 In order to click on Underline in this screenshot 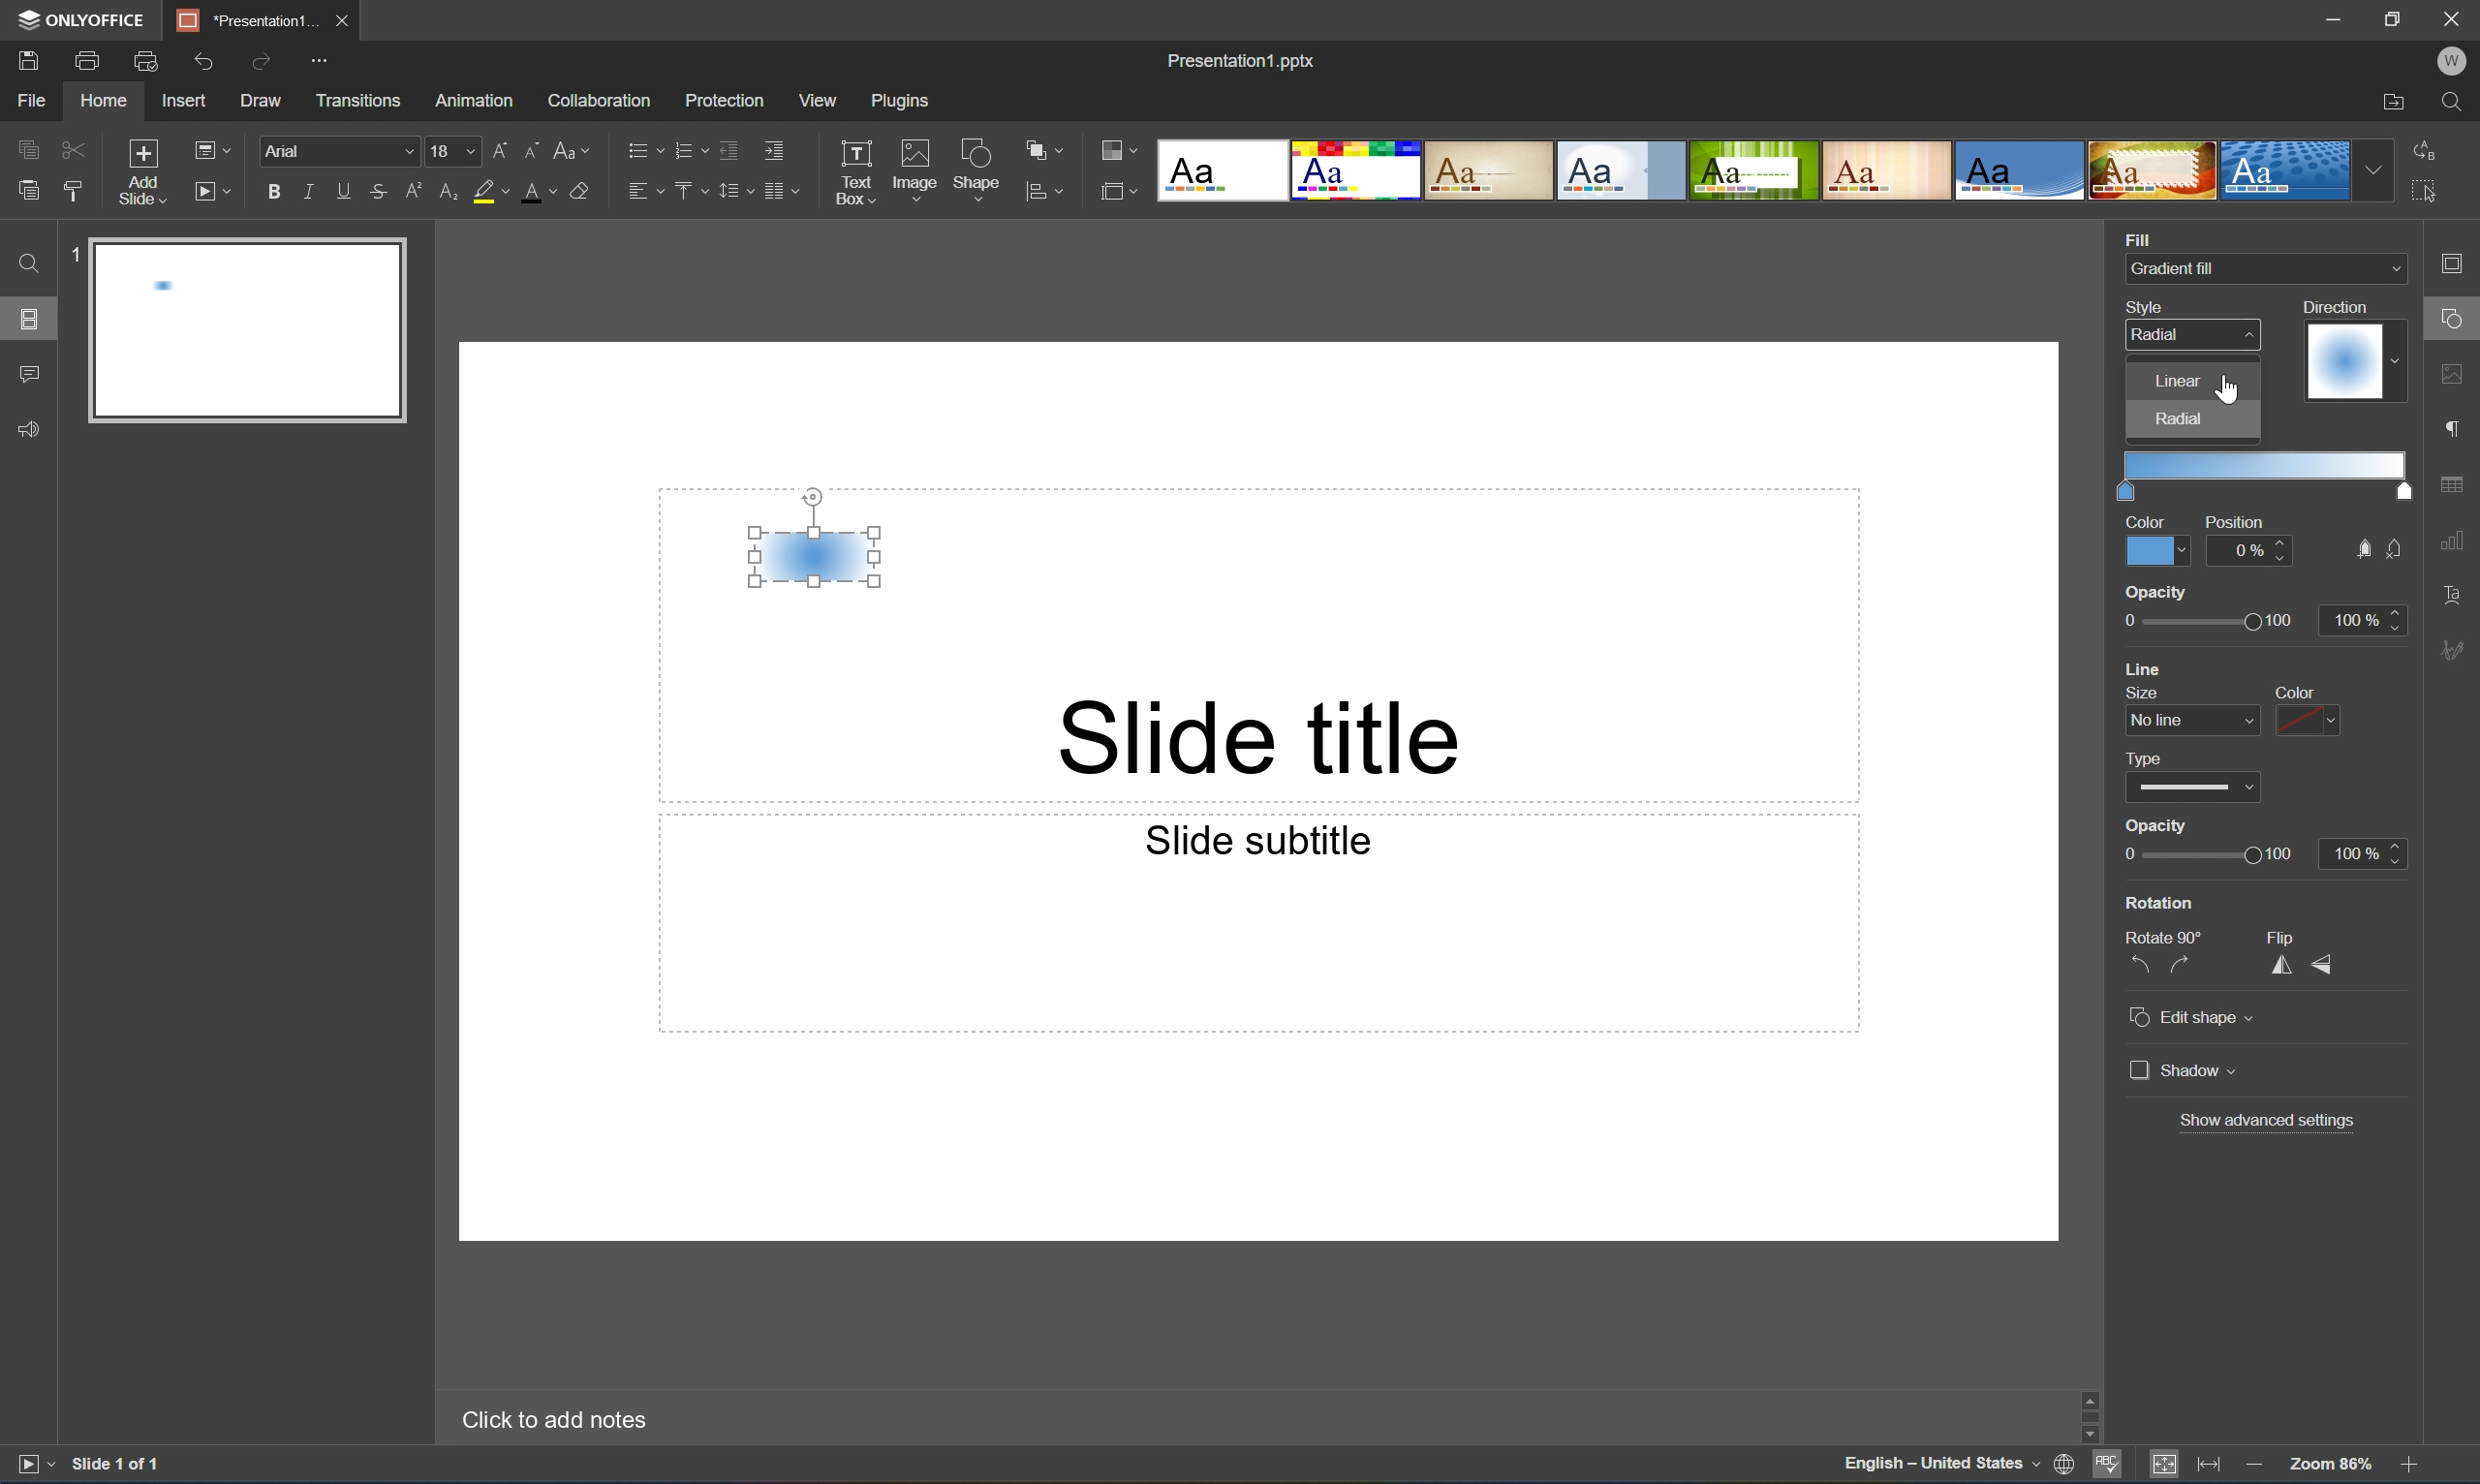, I will do `click(344, 187)`.